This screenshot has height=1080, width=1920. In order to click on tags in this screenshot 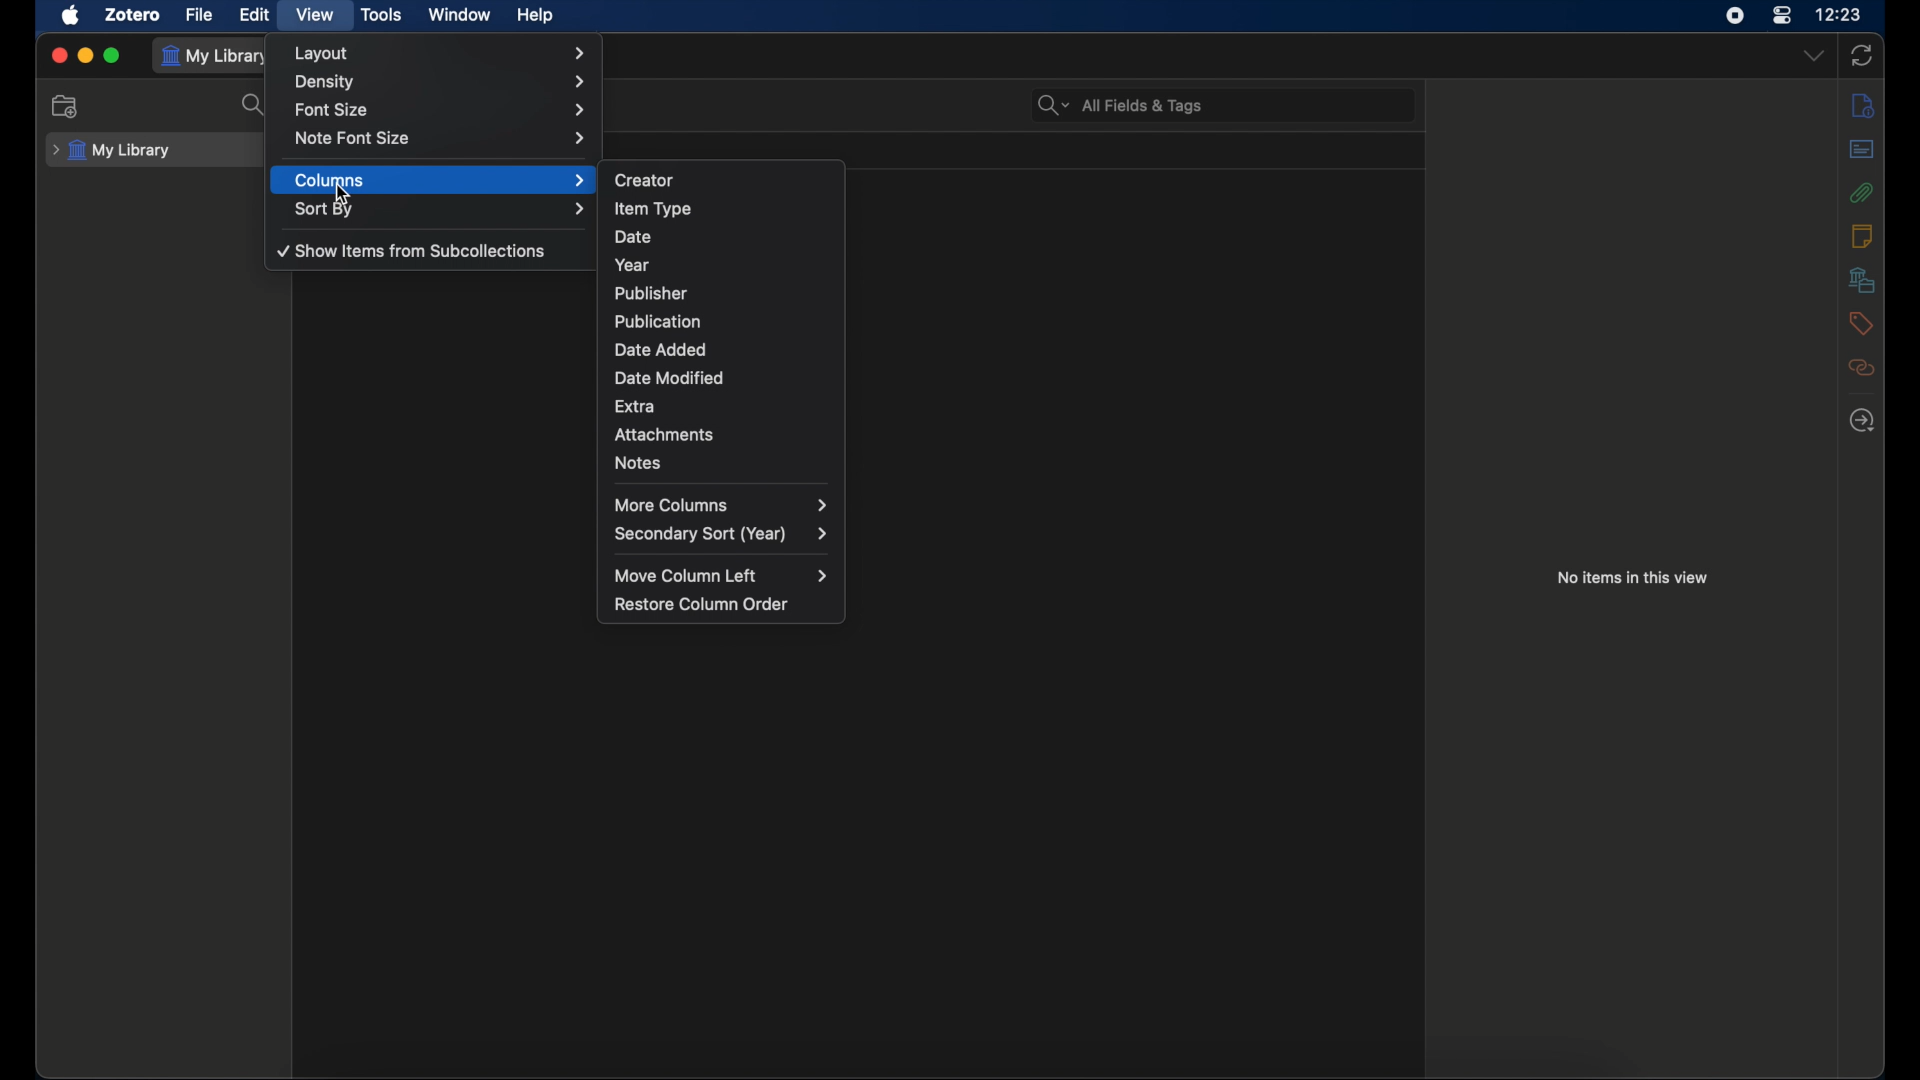, I will do `click(1860, 323)`.